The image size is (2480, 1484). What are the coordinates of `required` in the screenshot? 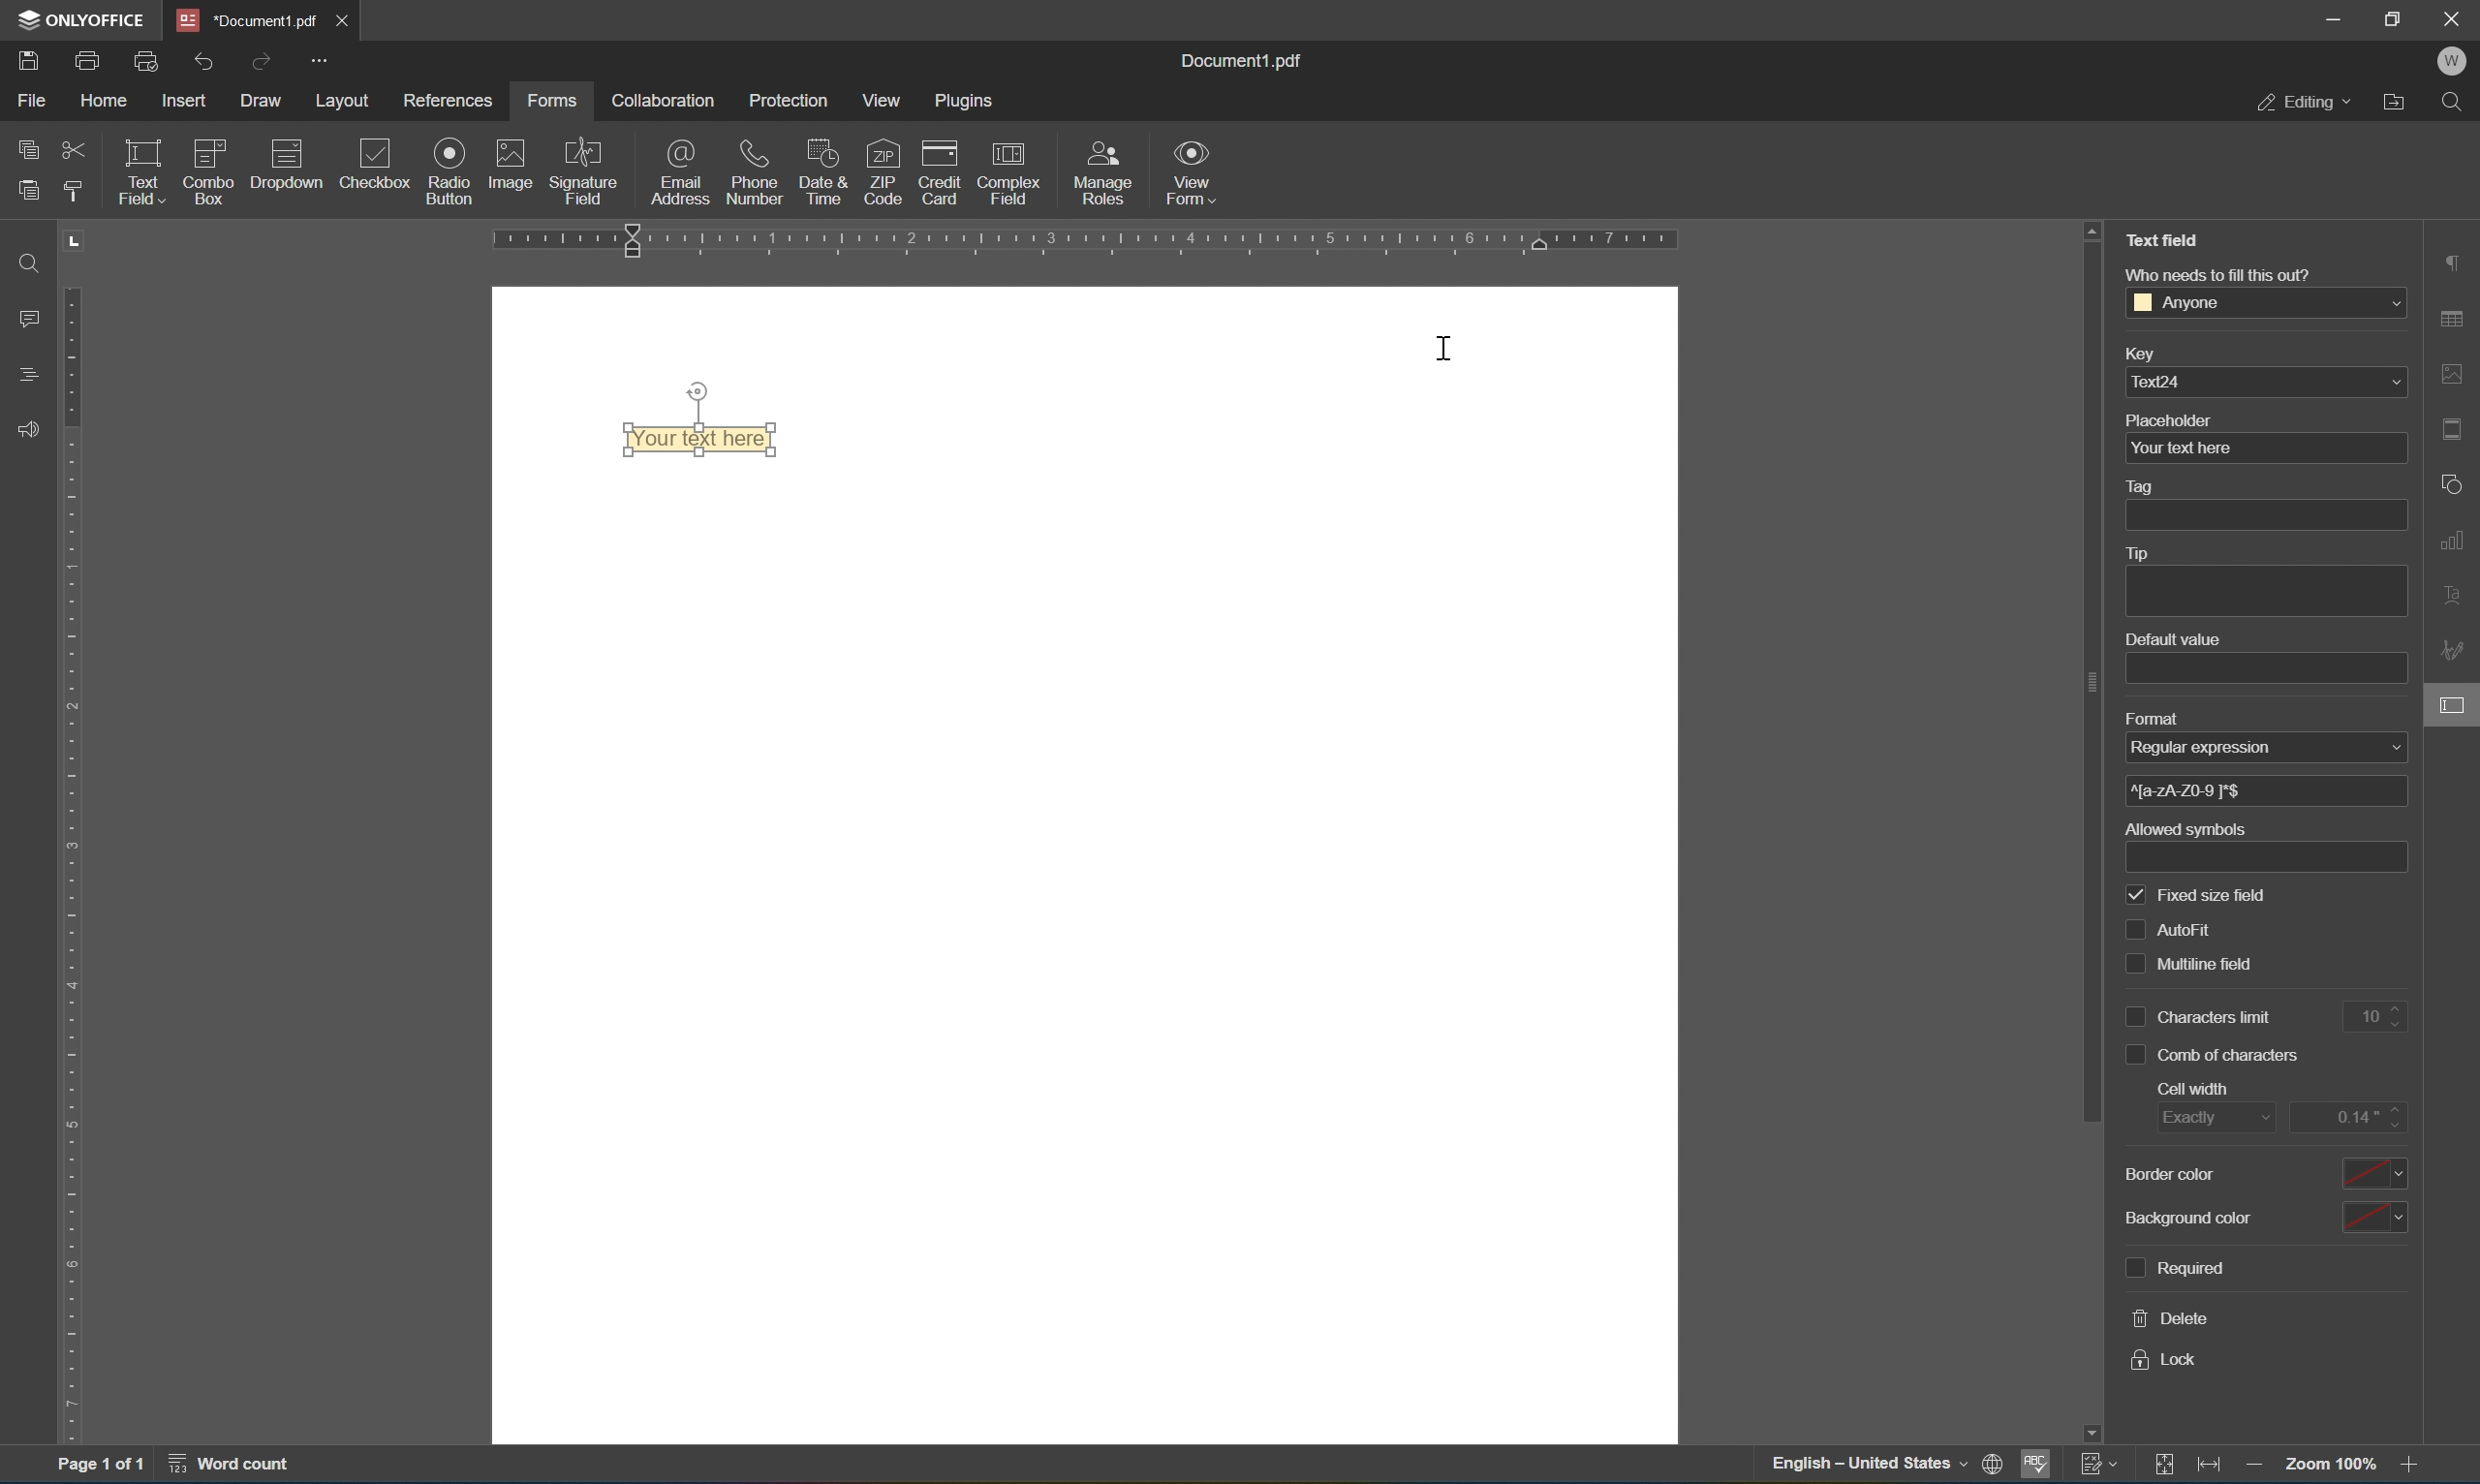 It's located at (2173, 1269).